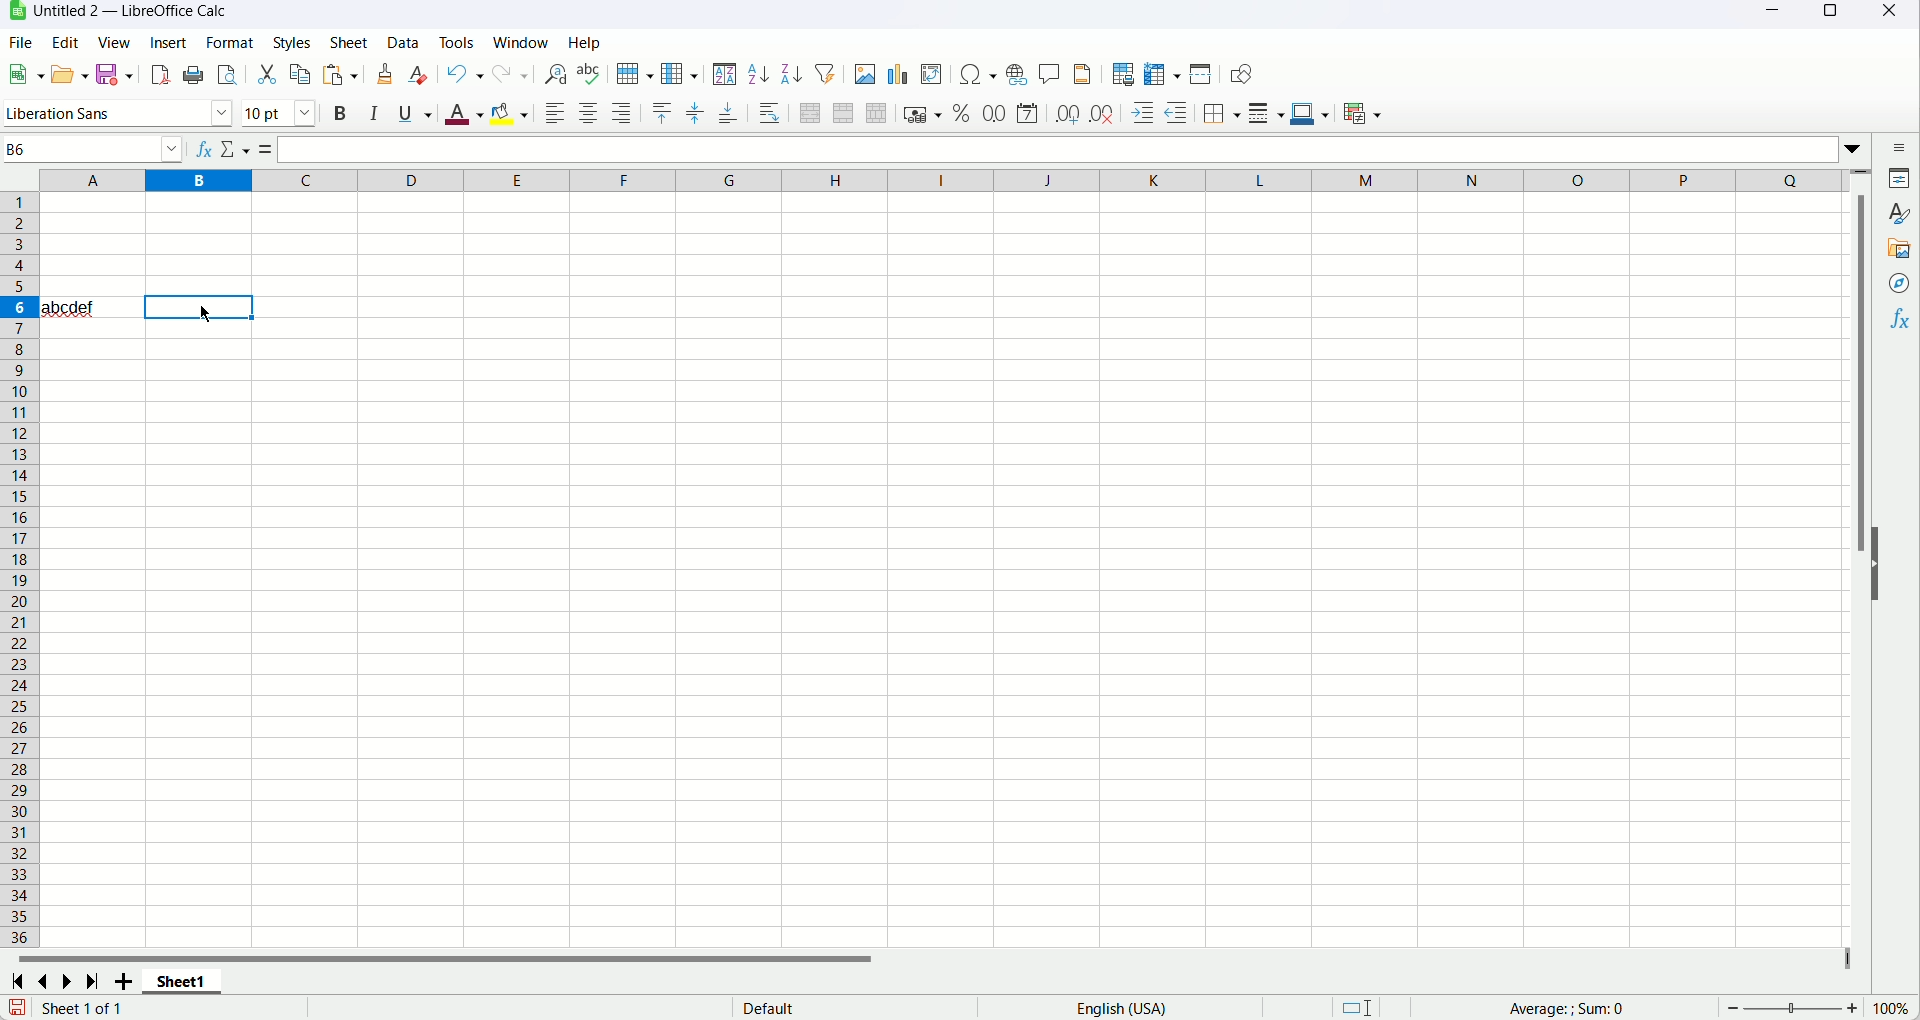 This screenshot has height=1020, width=1920. What do you see at coordinates (1896, 12) in the screenshot?
I see `close` at bounding box center [1896, 12].